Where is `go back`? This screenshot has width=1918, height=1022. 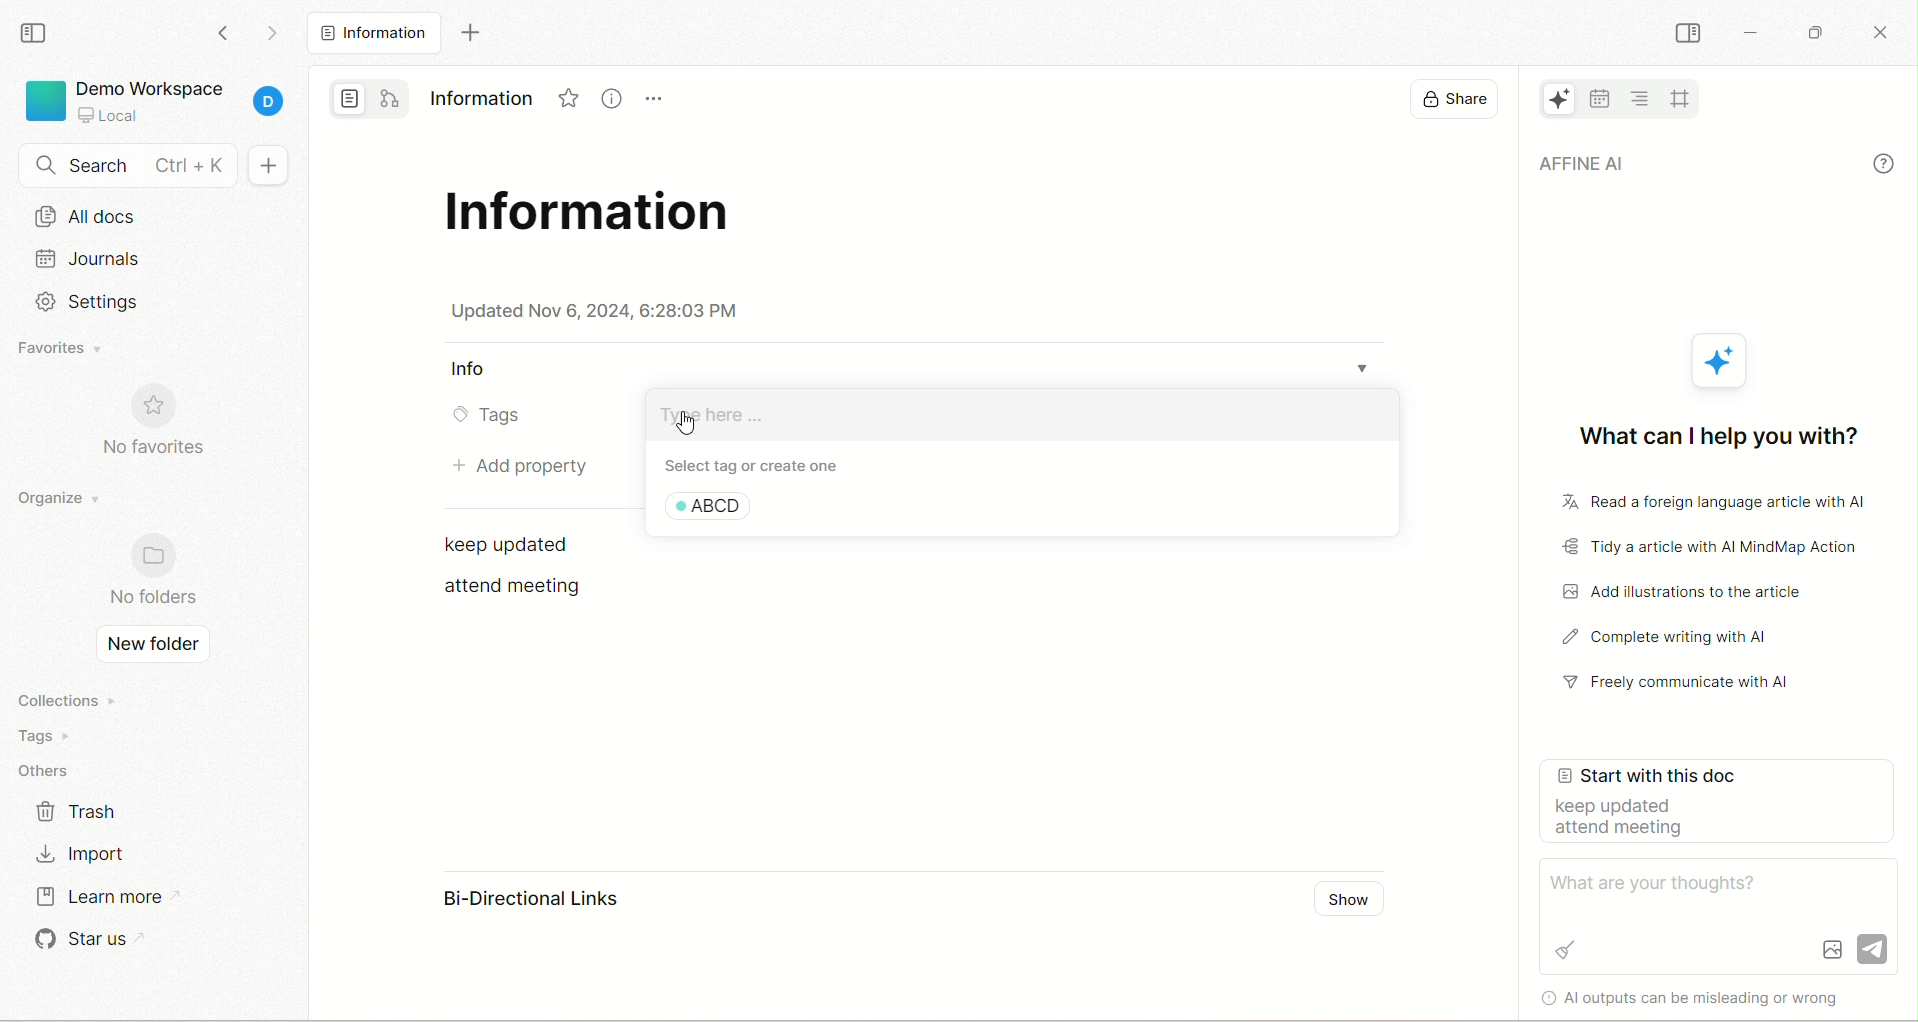
go back is located at coordinates (225, 39).